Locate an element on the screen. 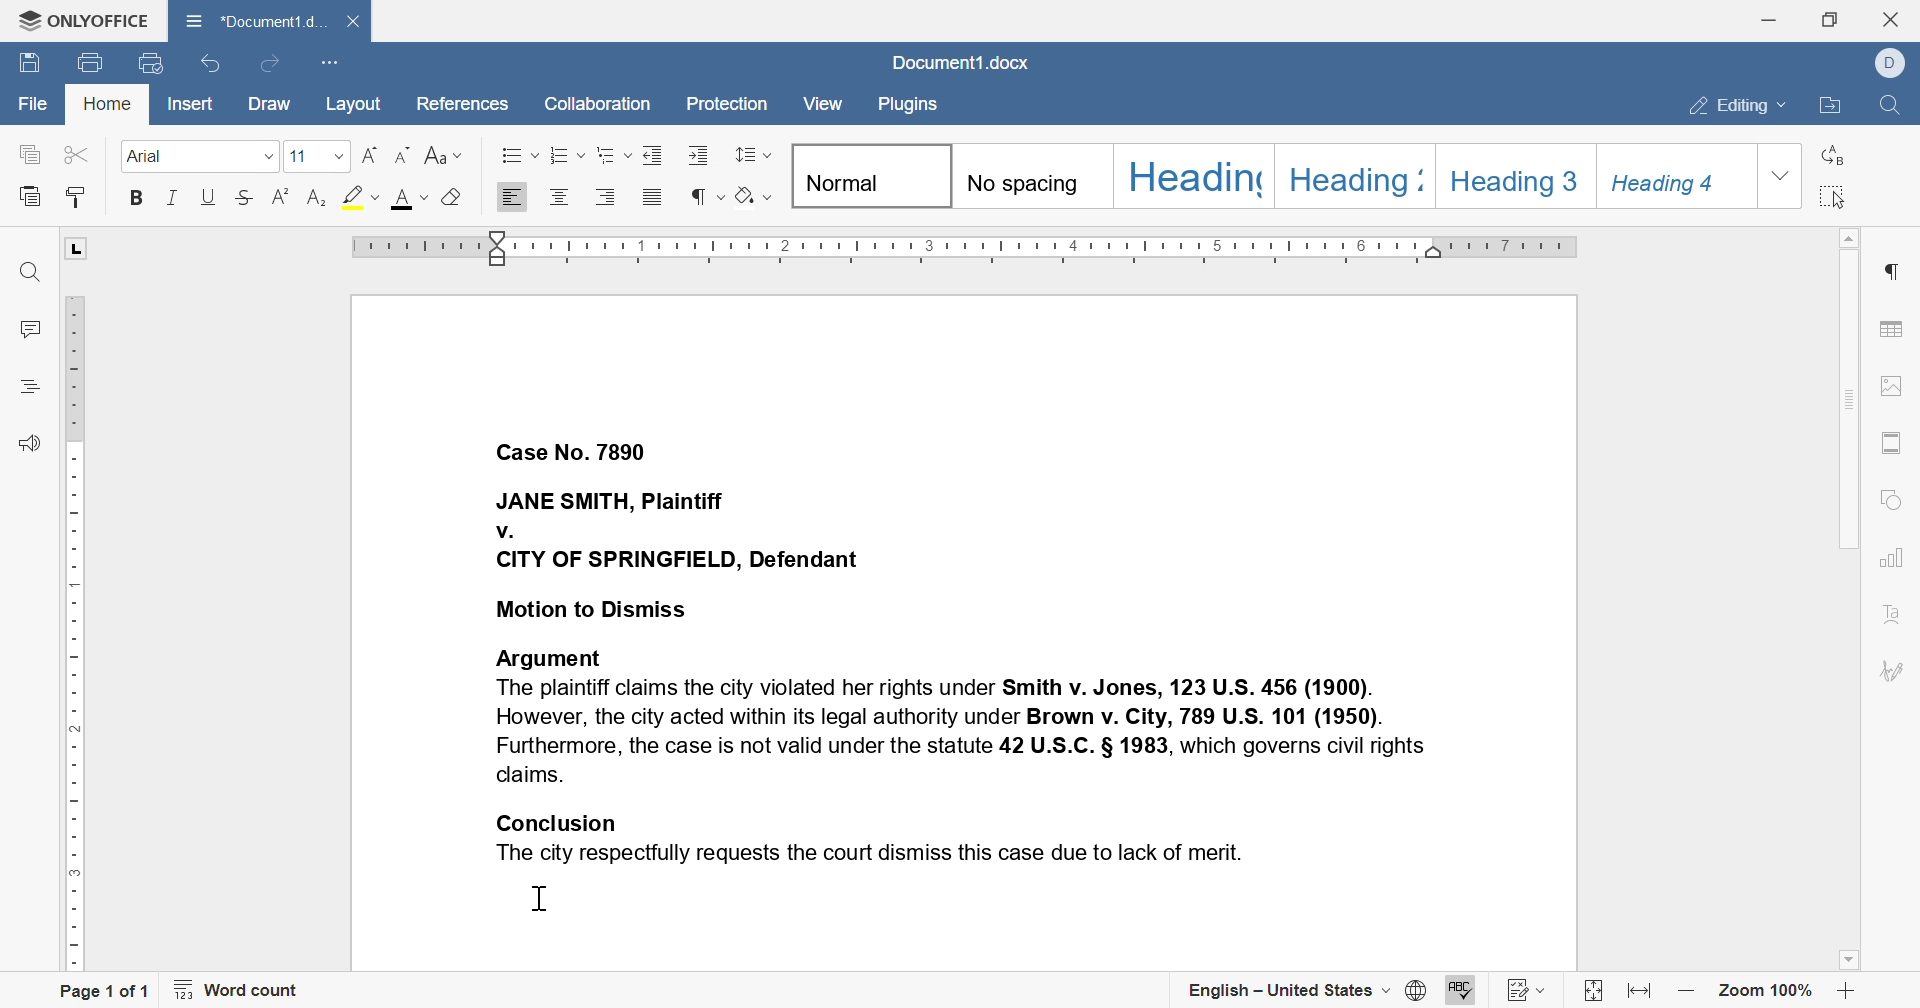 The image size is (1920, 1008). file is located at coordinates (29, 100).